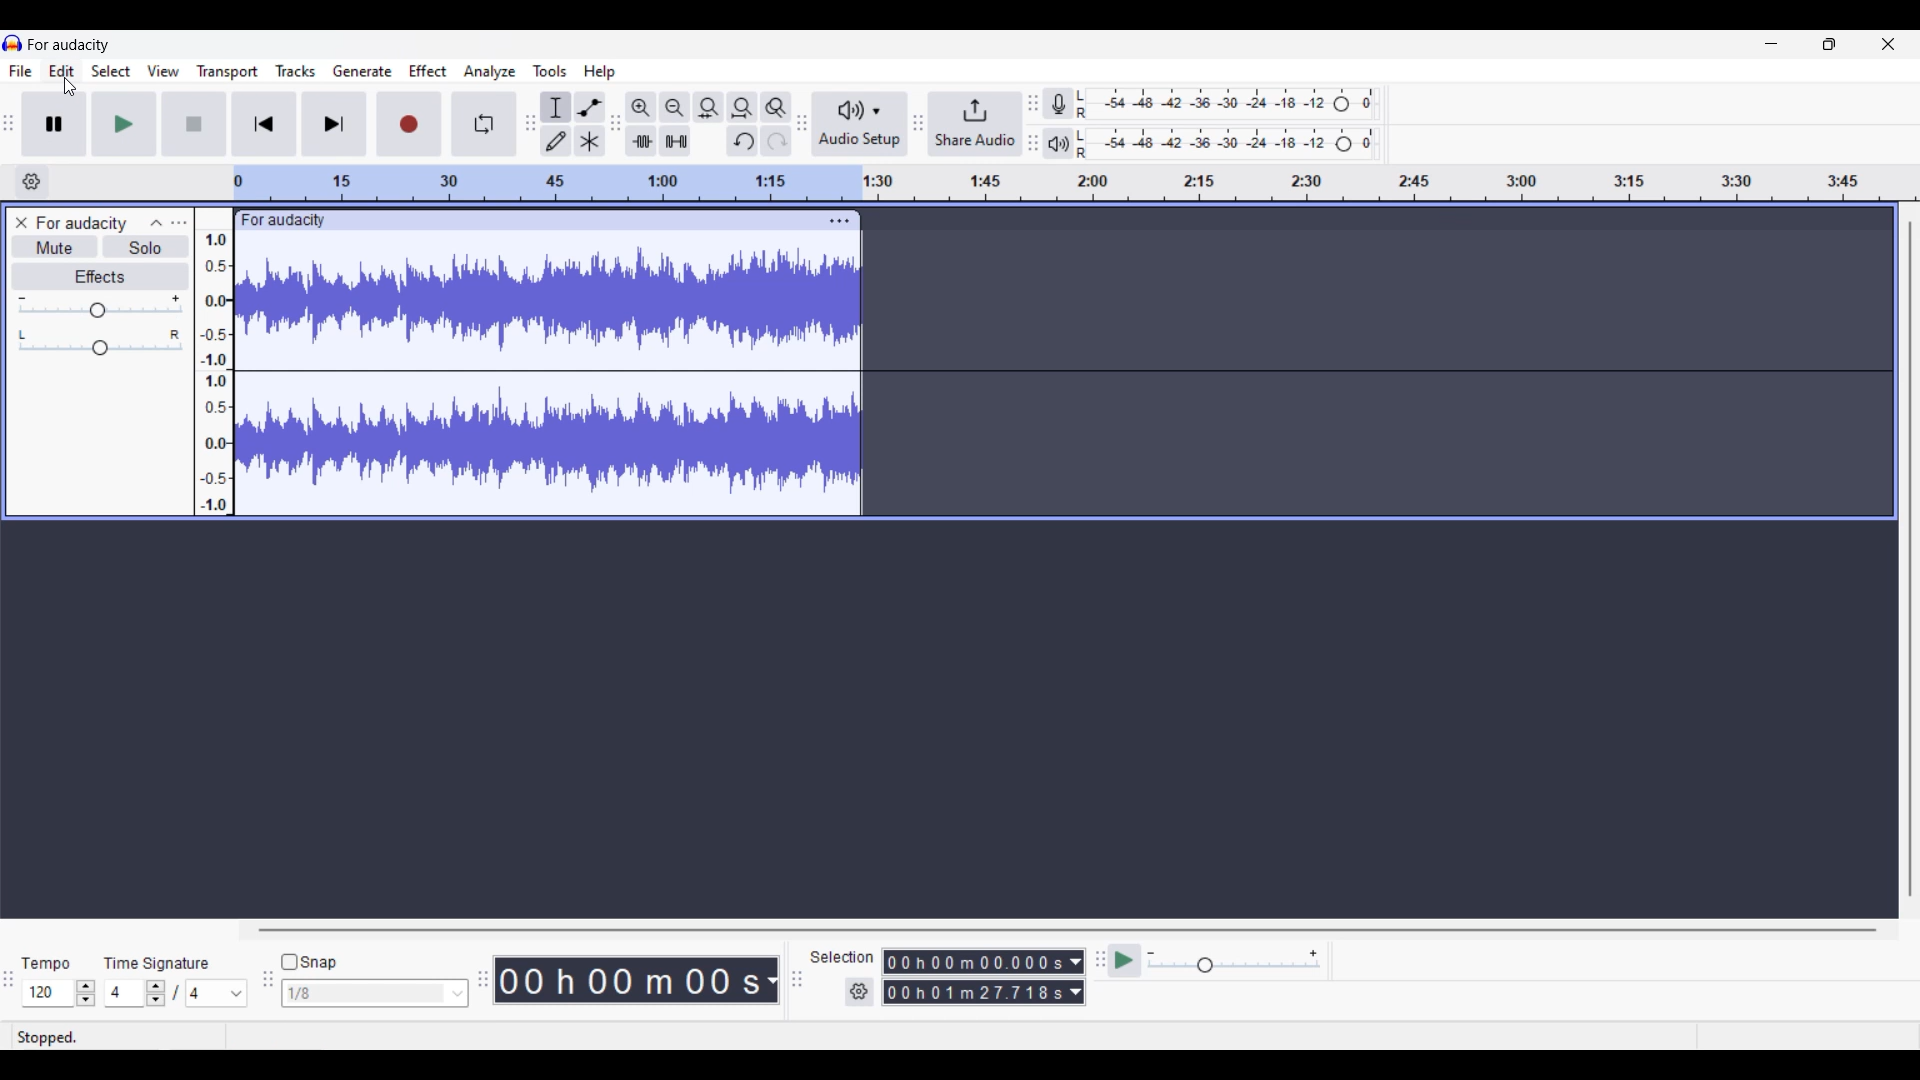 This screenshot has width=1920, height=1080. I want to click on Collapse , so click(157, 223).